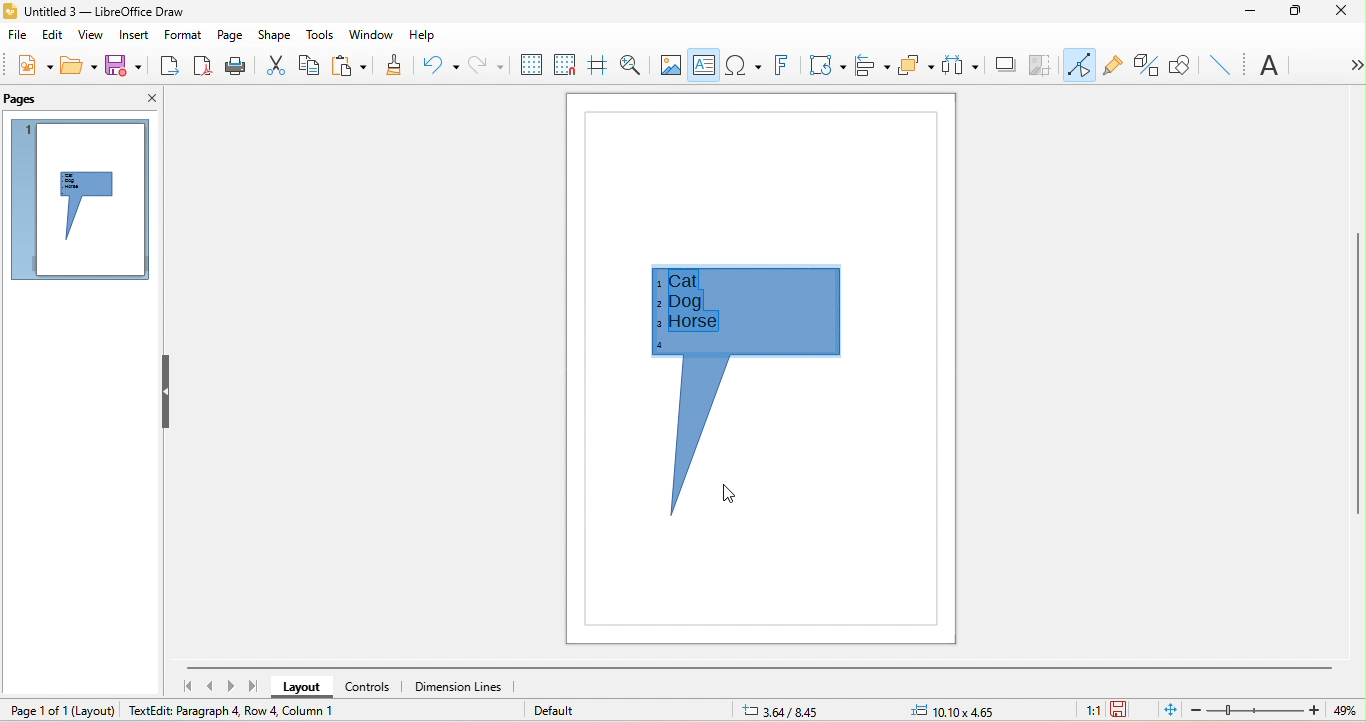 The image size is (1366, 722). What do you see at coordinates (485, 65) in the screenshot?
I see `redo` at bounding box center [485, 65].